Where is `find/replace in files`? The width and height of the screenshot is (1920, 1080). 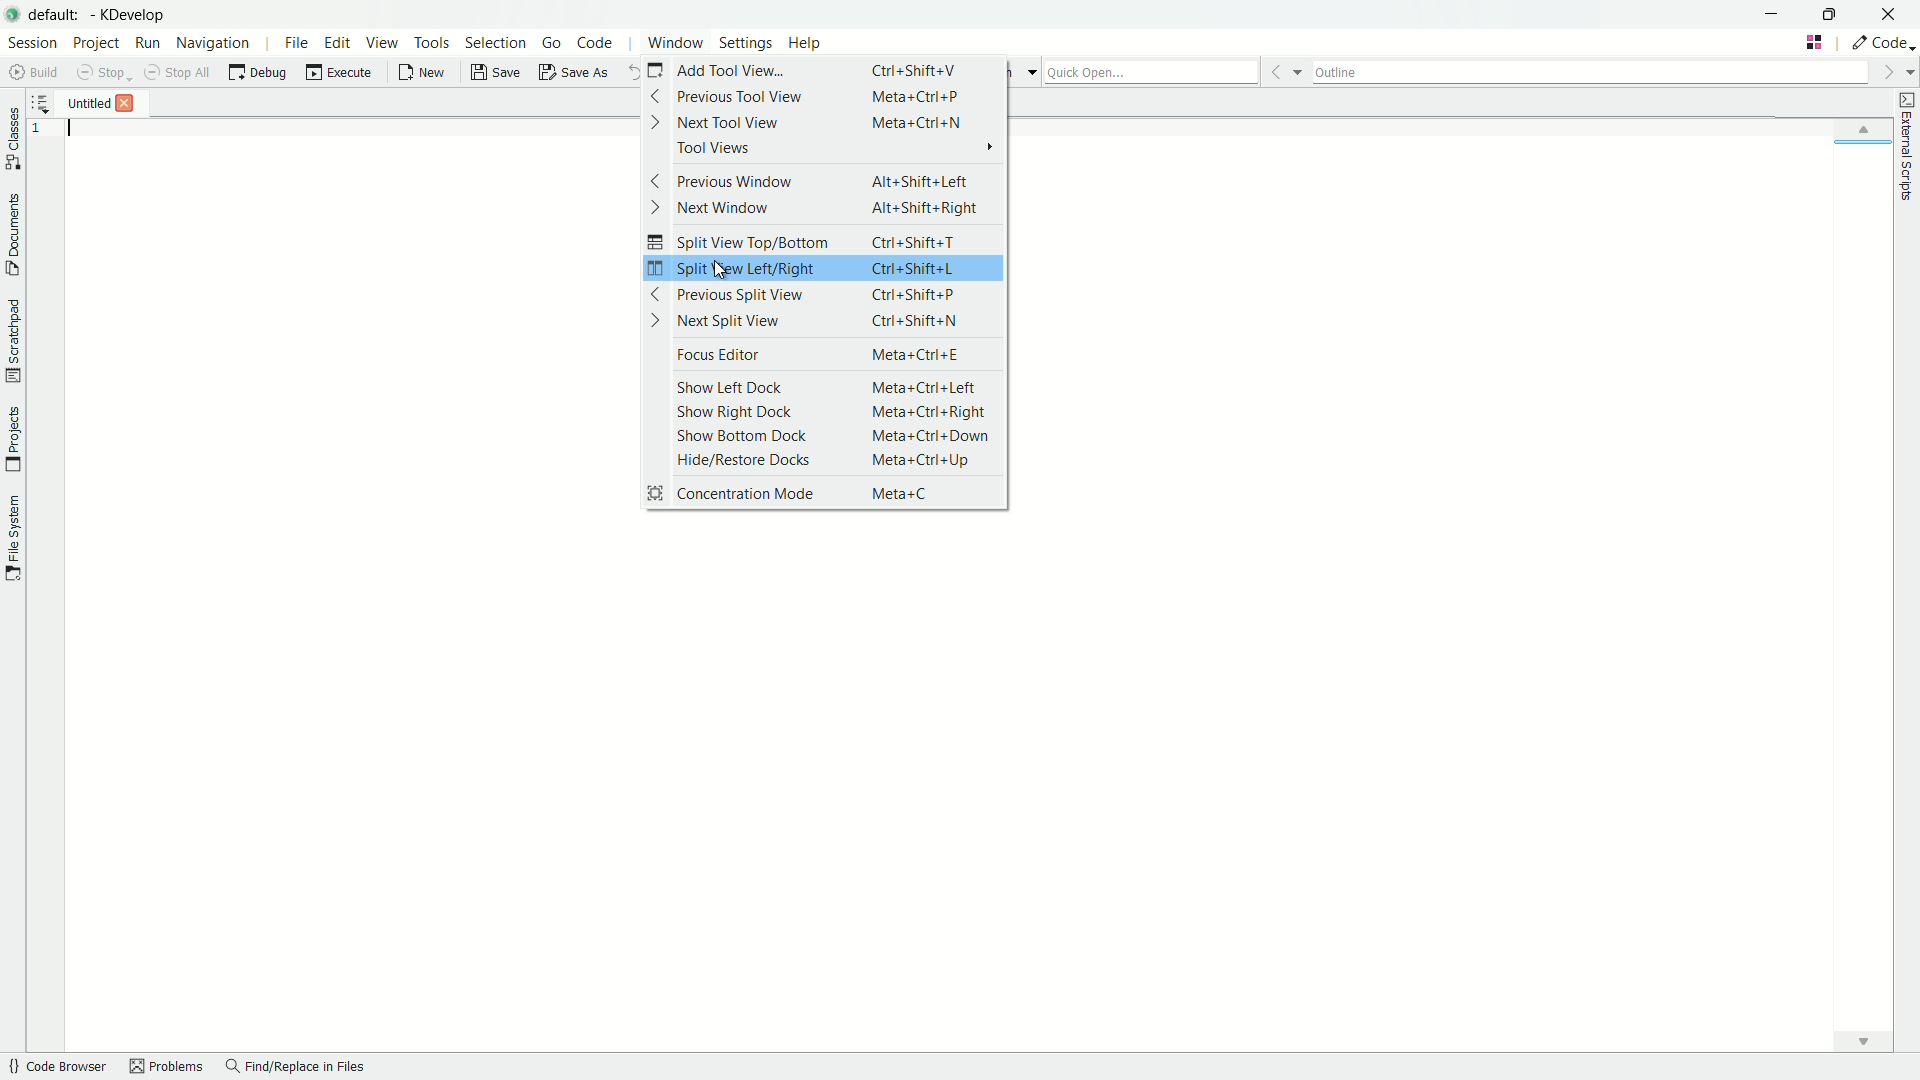
find/replace in files is located at coordinates (292, 1068).